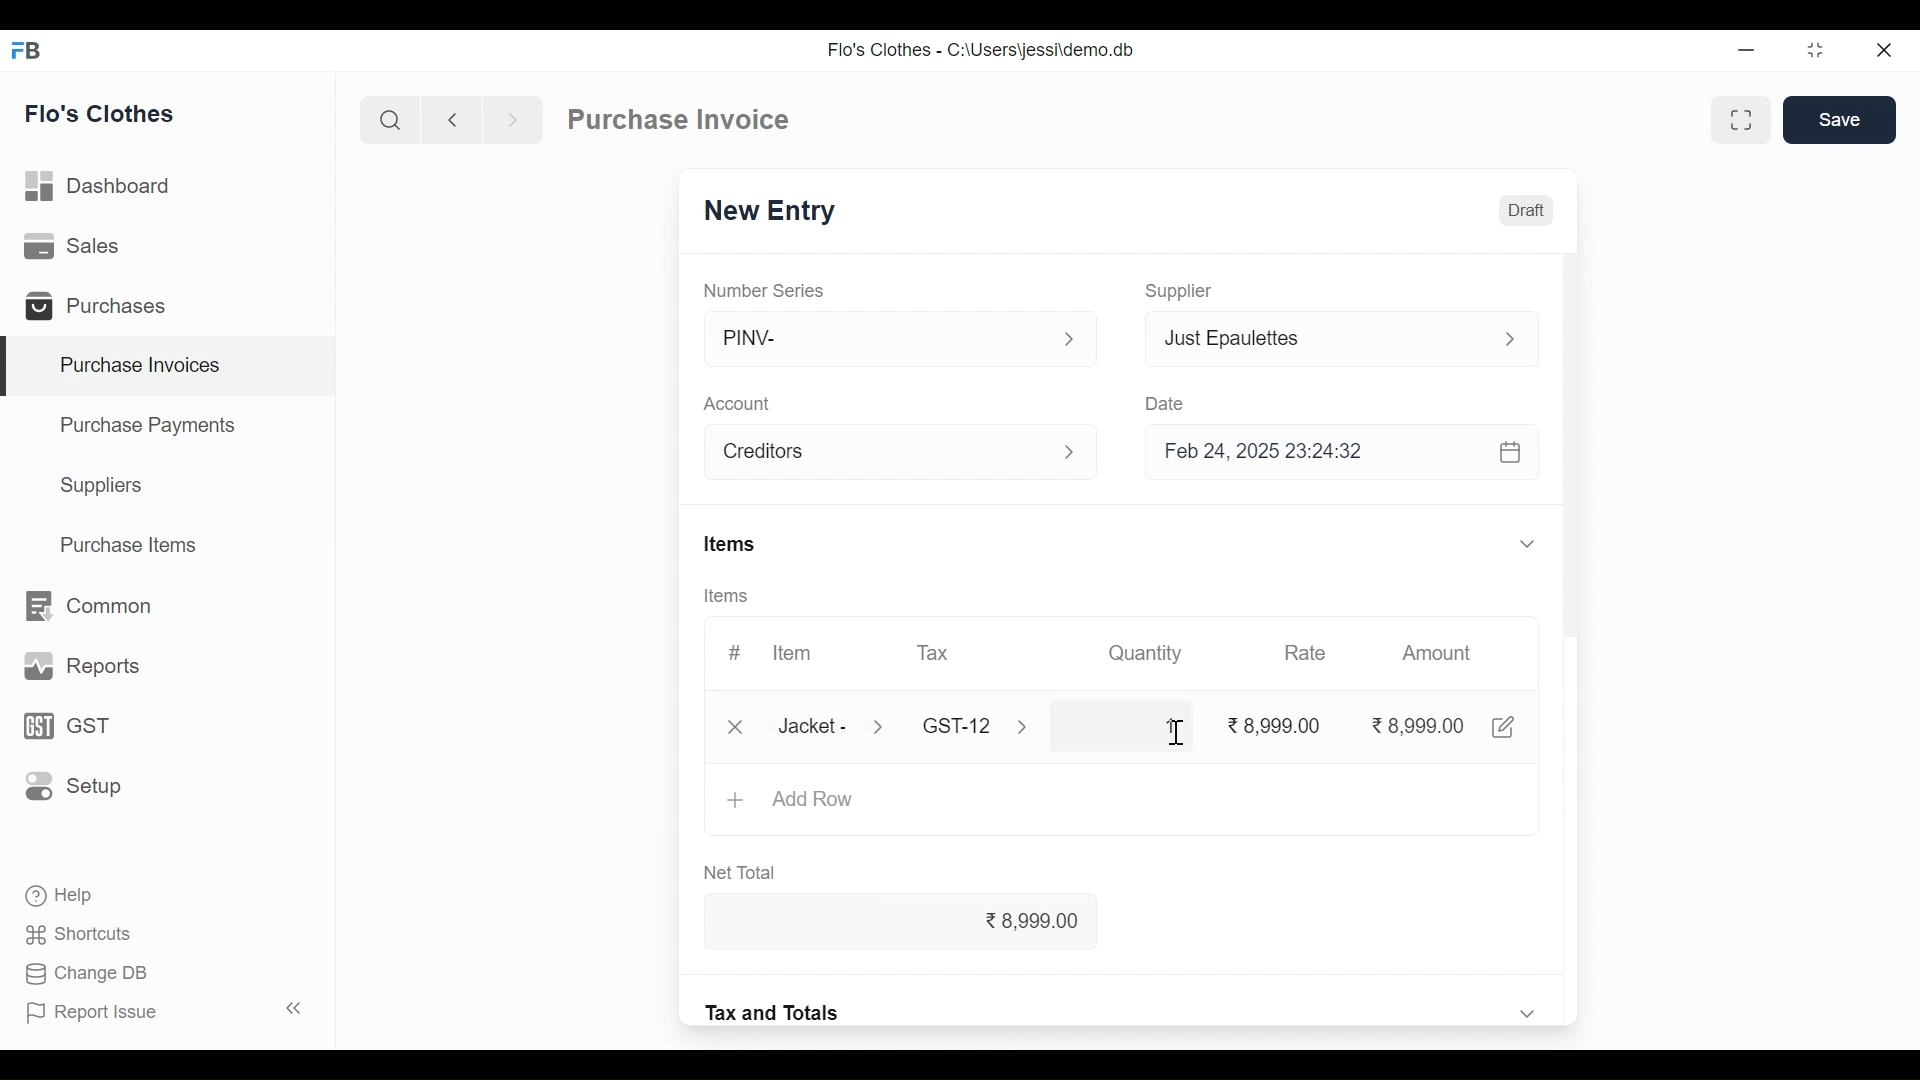  I want to click on Close, so click(1884, 50).